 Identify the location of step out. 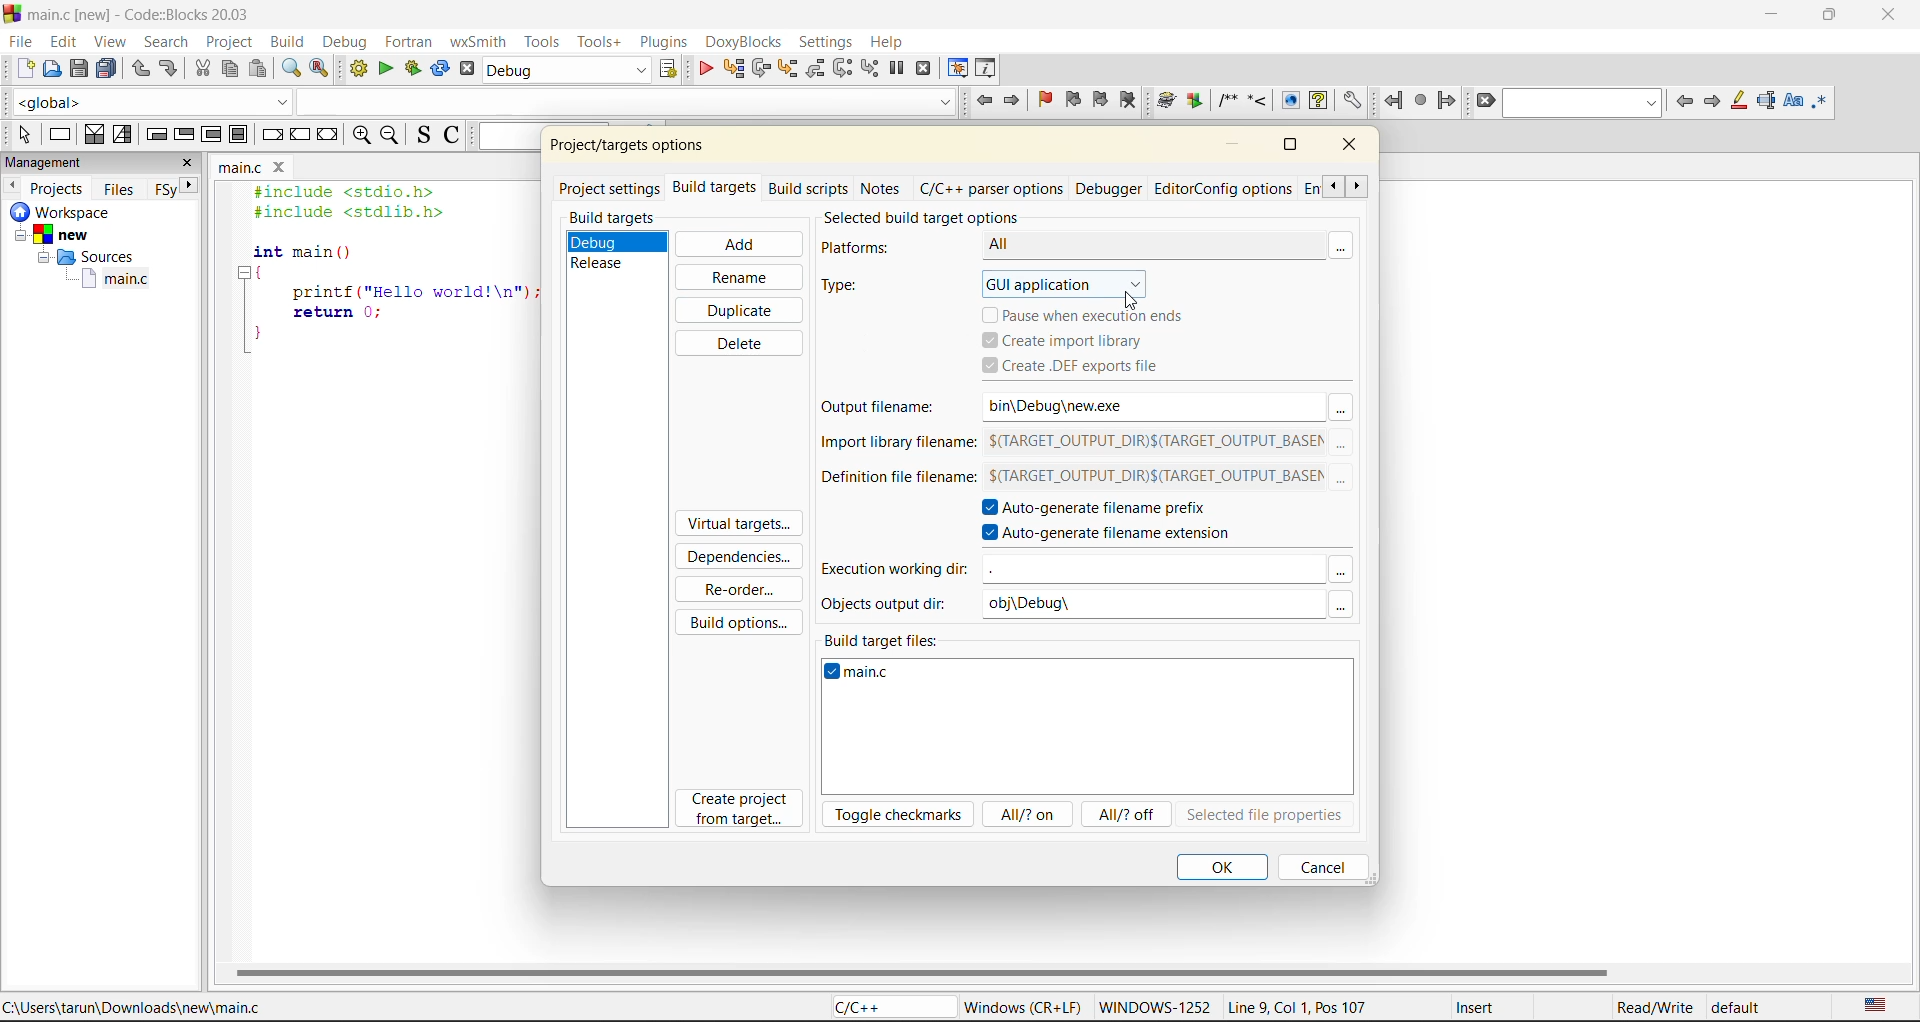
(816, 69).